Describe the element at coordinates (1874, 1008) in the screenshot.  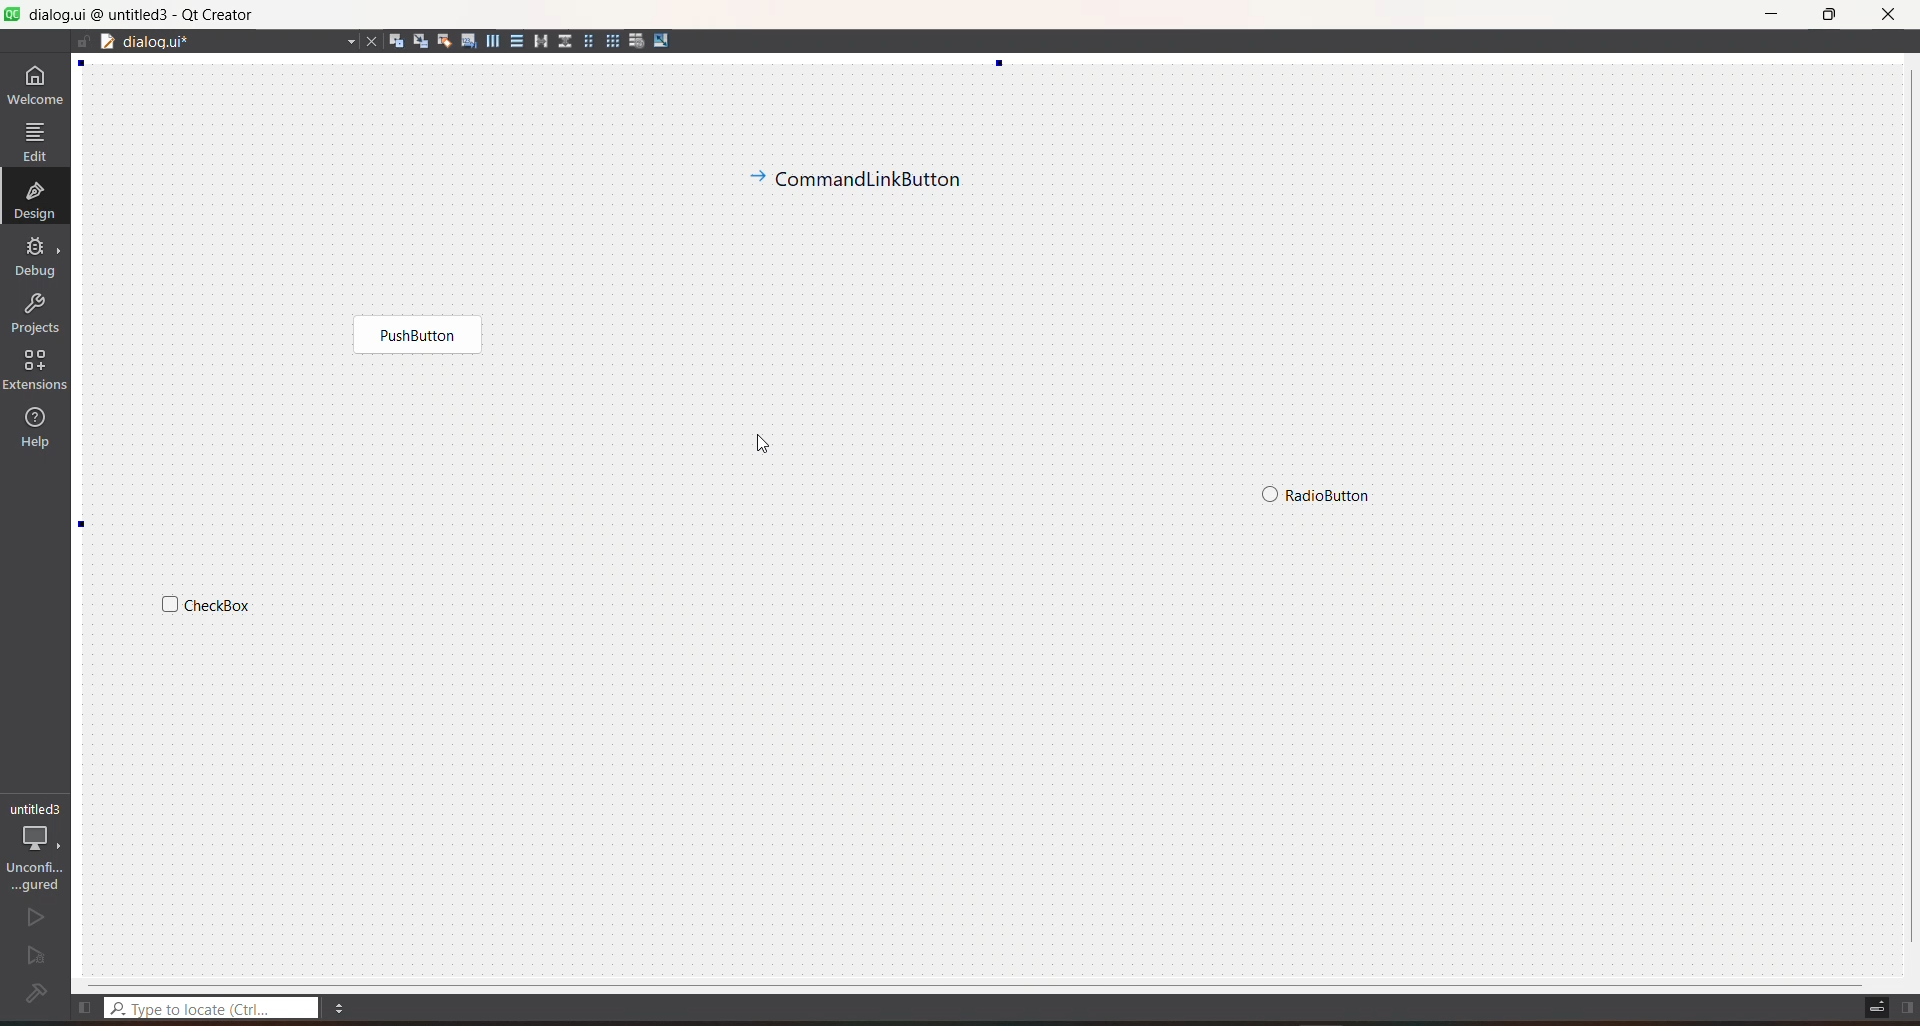
I see `toggle progress details` at that location.